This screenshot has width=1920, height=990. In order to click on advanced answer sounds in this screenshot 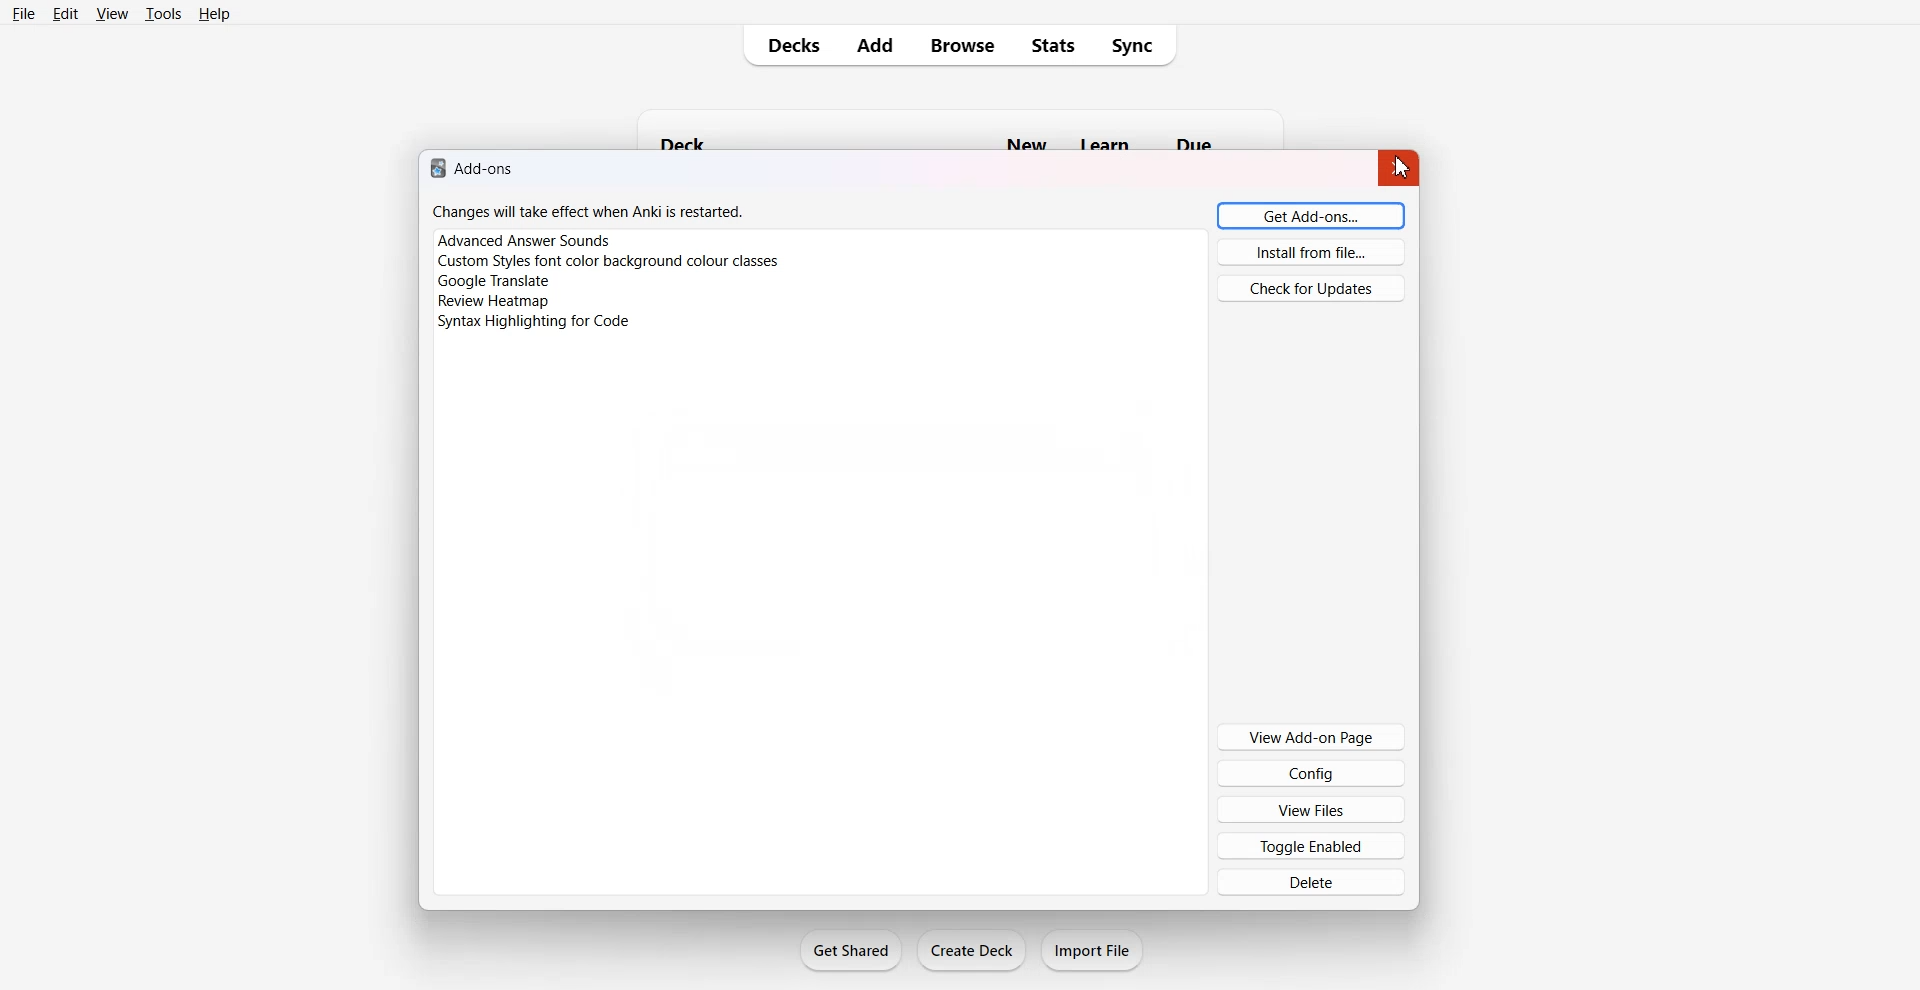, I will do `click(525, 240)`.